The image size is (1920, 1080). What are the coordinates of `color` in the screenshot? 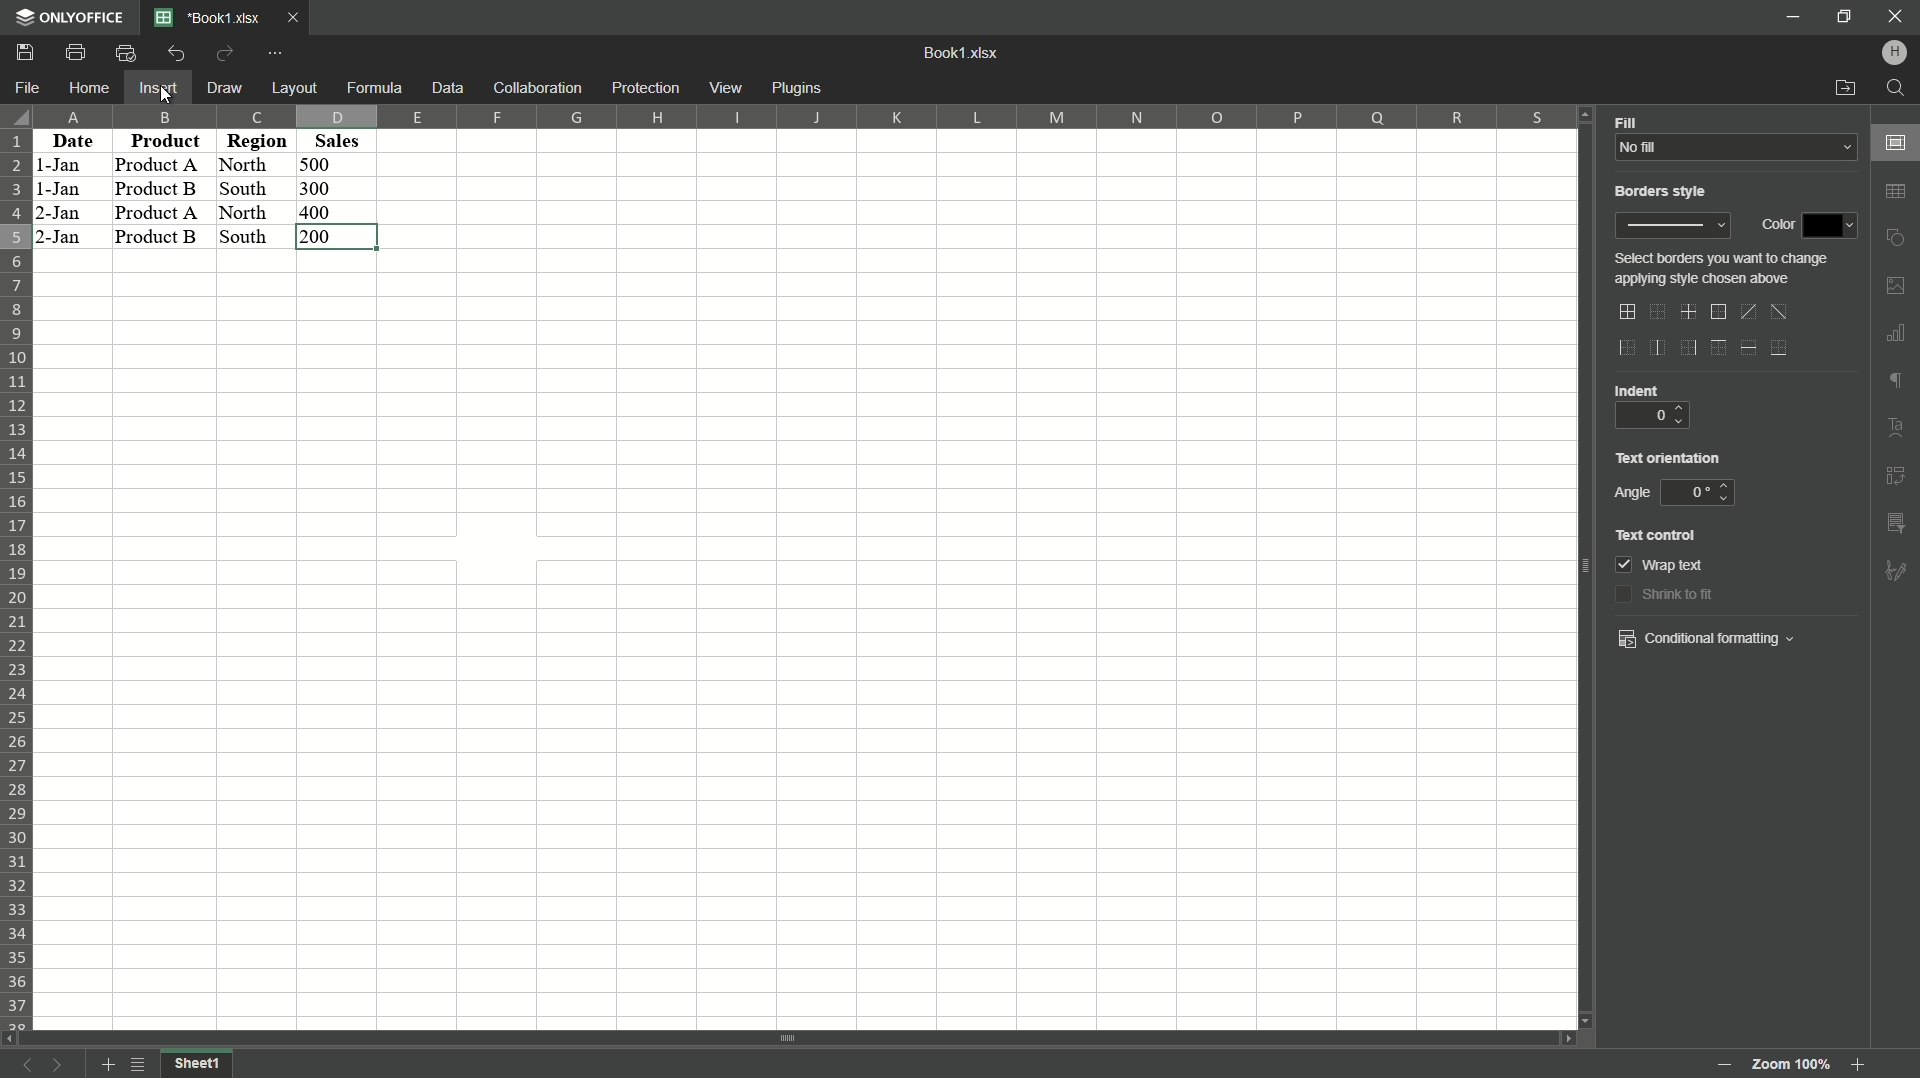 It's located at (1777, 224).